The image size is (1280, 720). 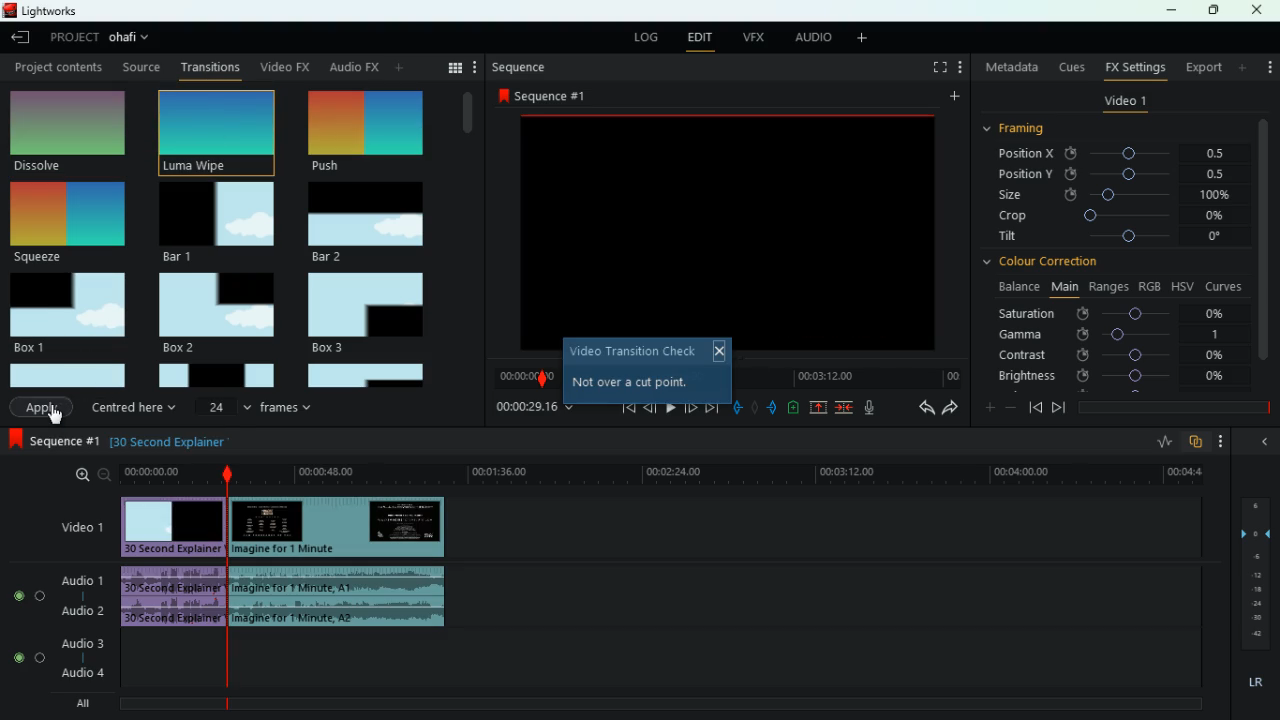 What do you see at coordinates (1035, 407) in the screenshot?
I see `back` at bounding box center [1035, 407].